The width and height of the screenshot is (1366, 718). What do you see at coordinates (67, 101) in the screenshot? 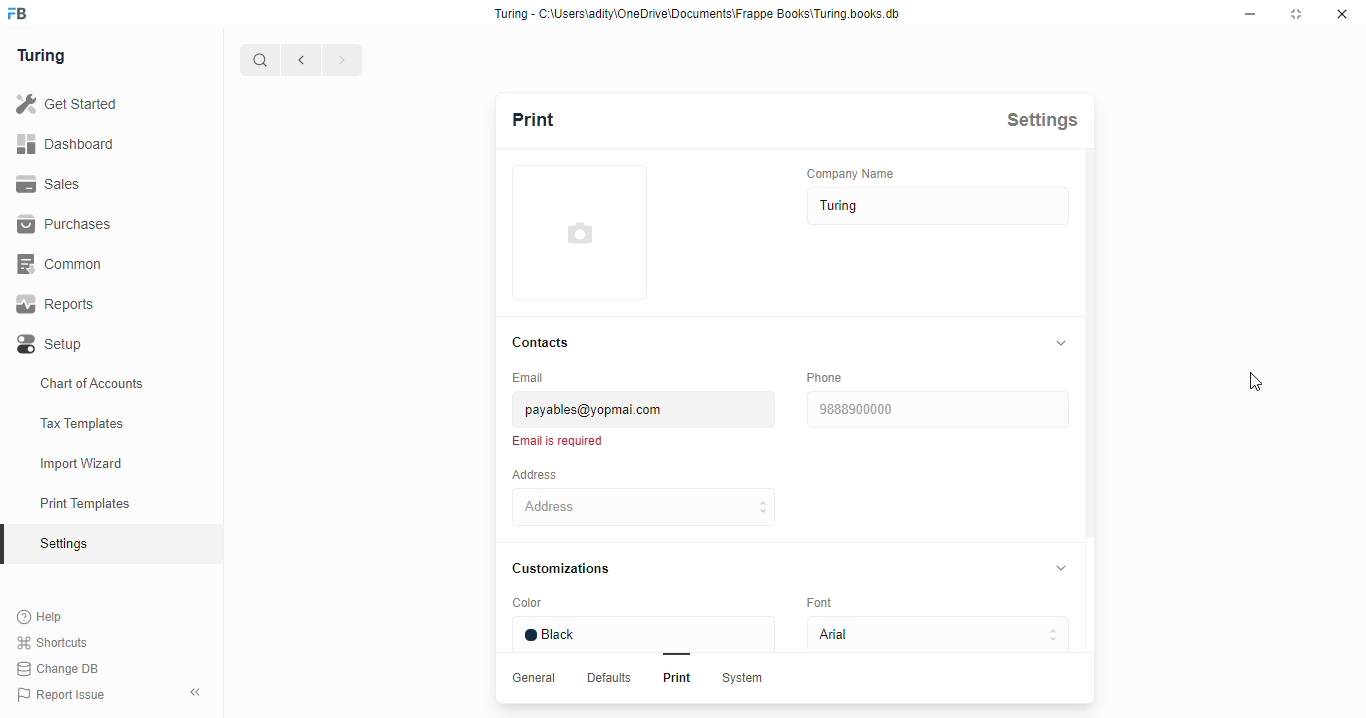
I see `Get Started` at bounding box center [67, 101].